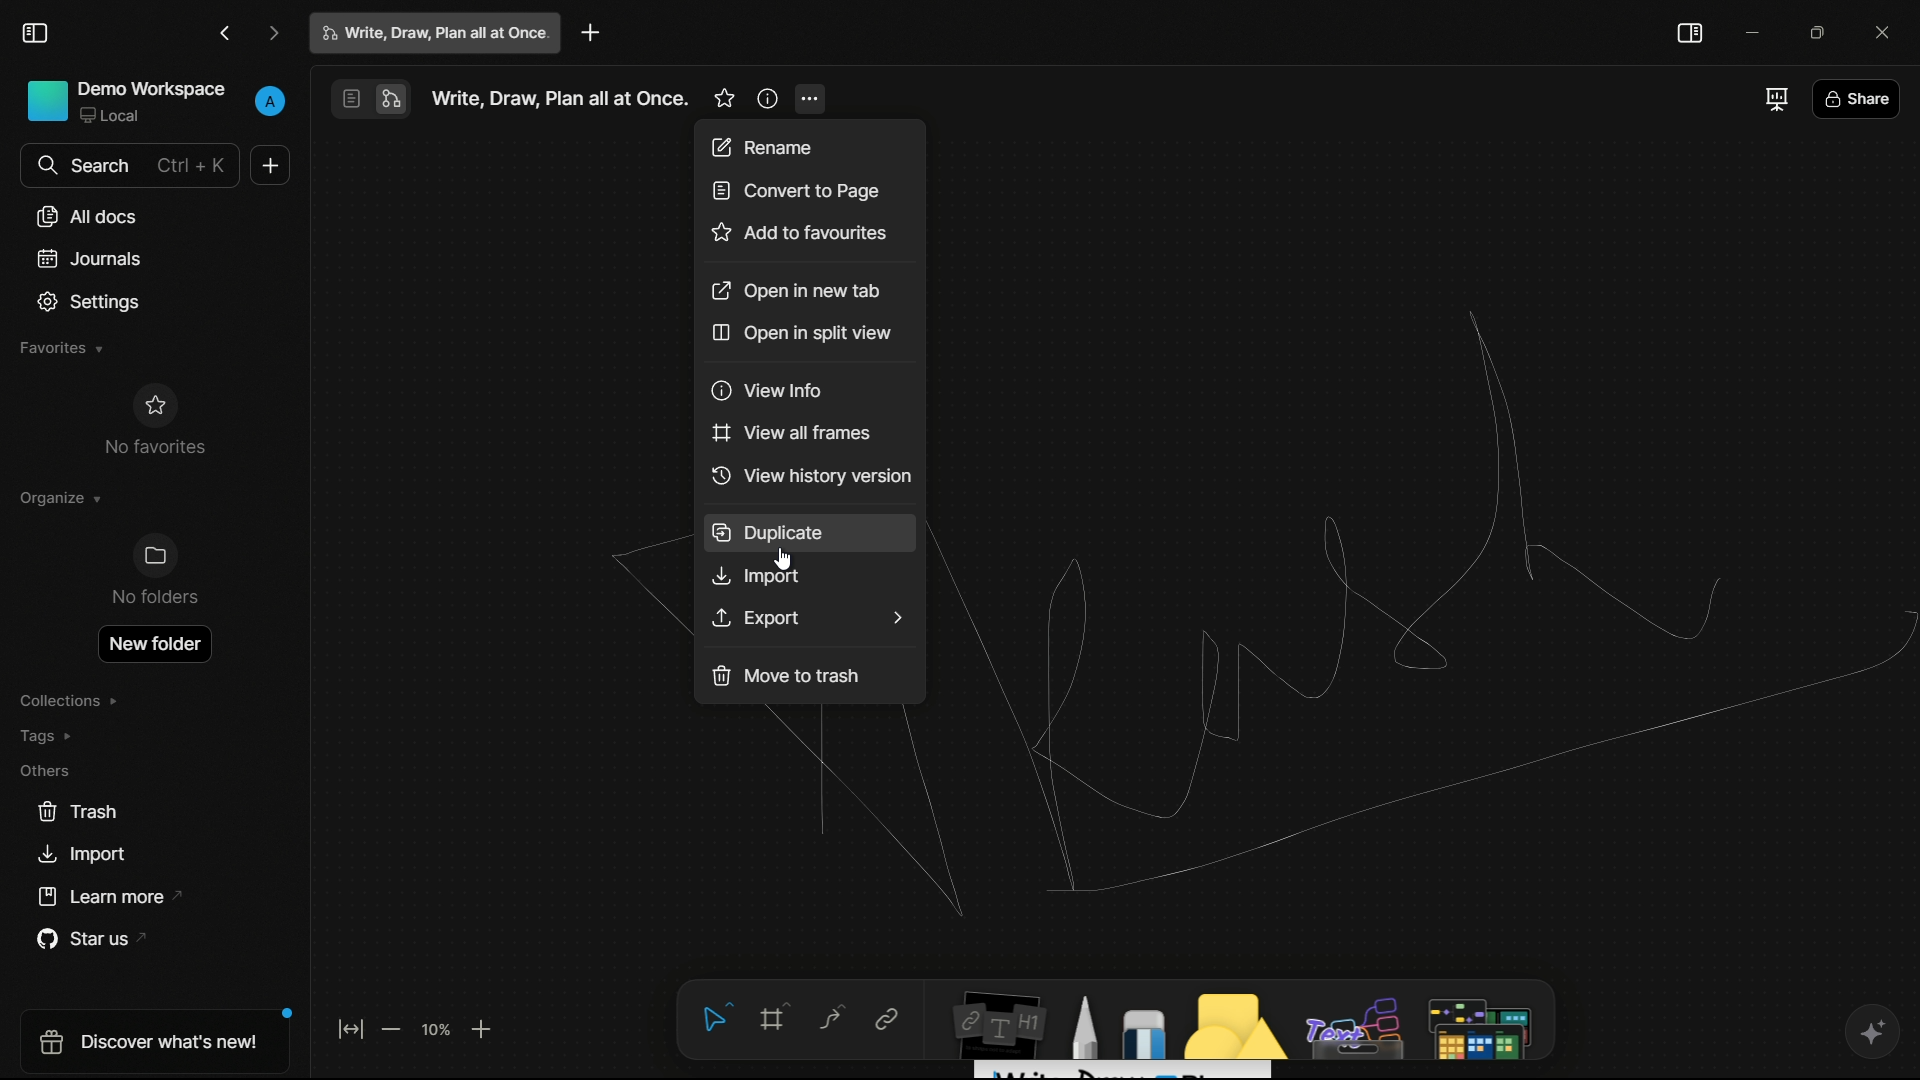  Describe the element at coordinates (436, 1029) in the screenshot. I see `zoom factor` at that location.